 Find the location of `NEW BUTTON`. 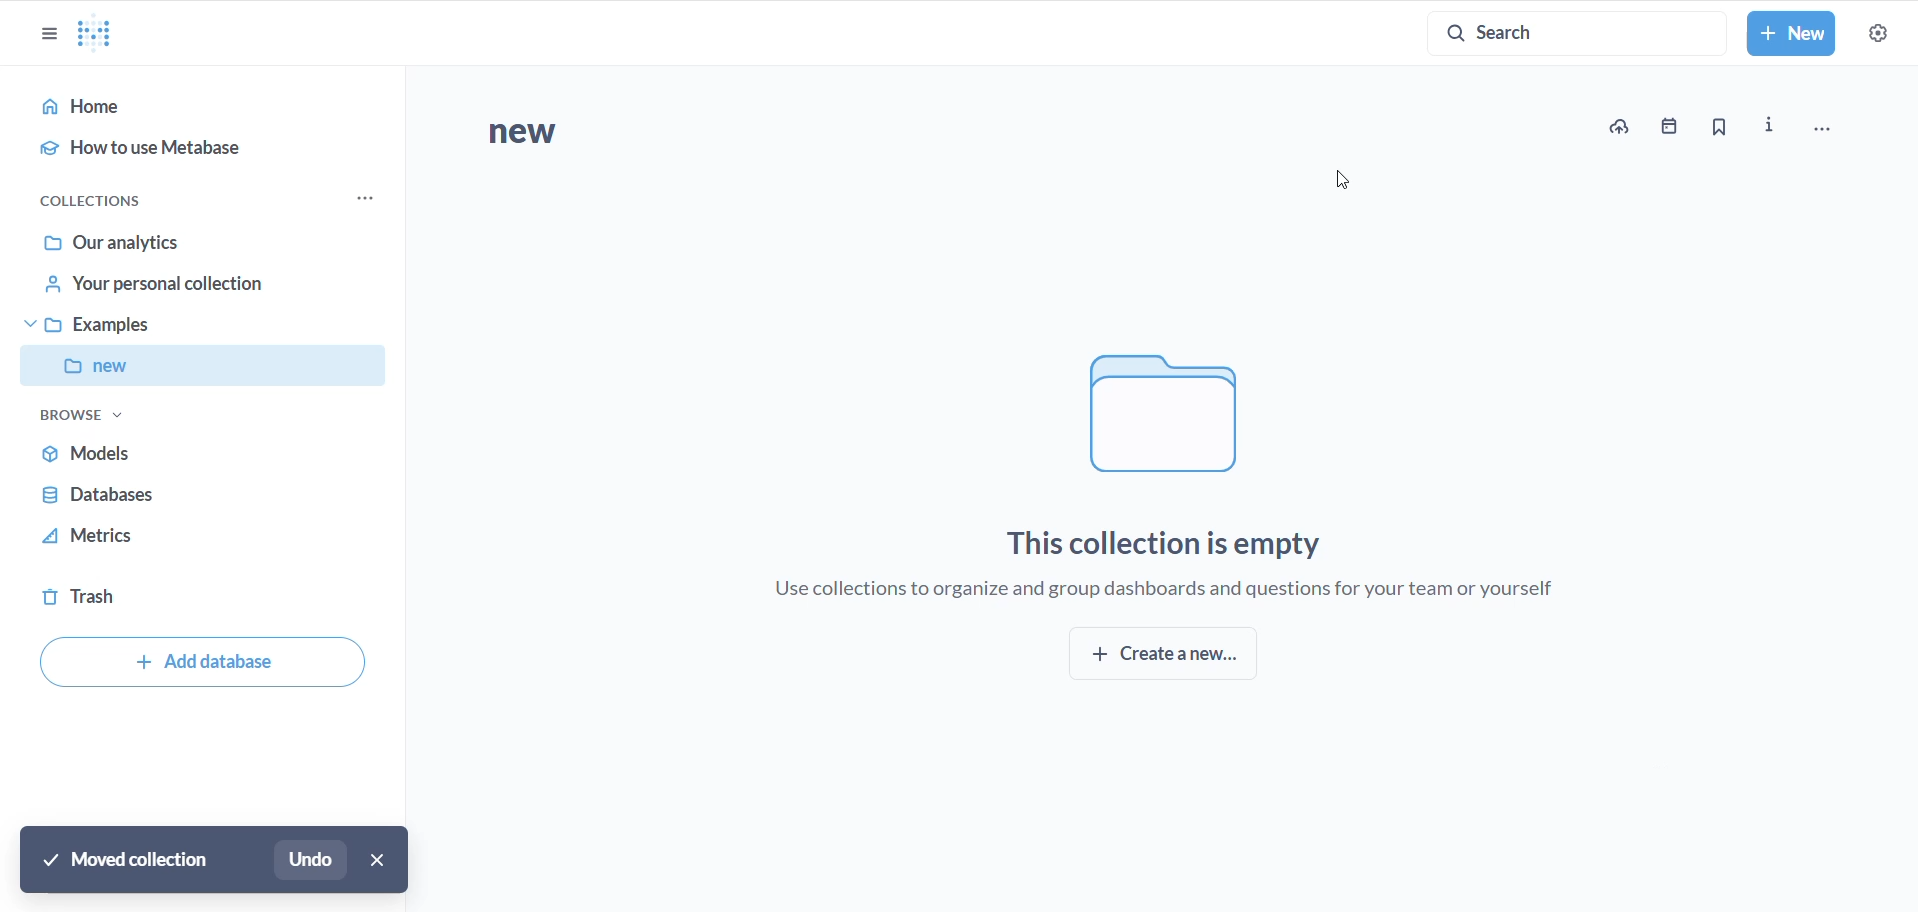

NEW BUTTON is located at coordinates (1792, 35).